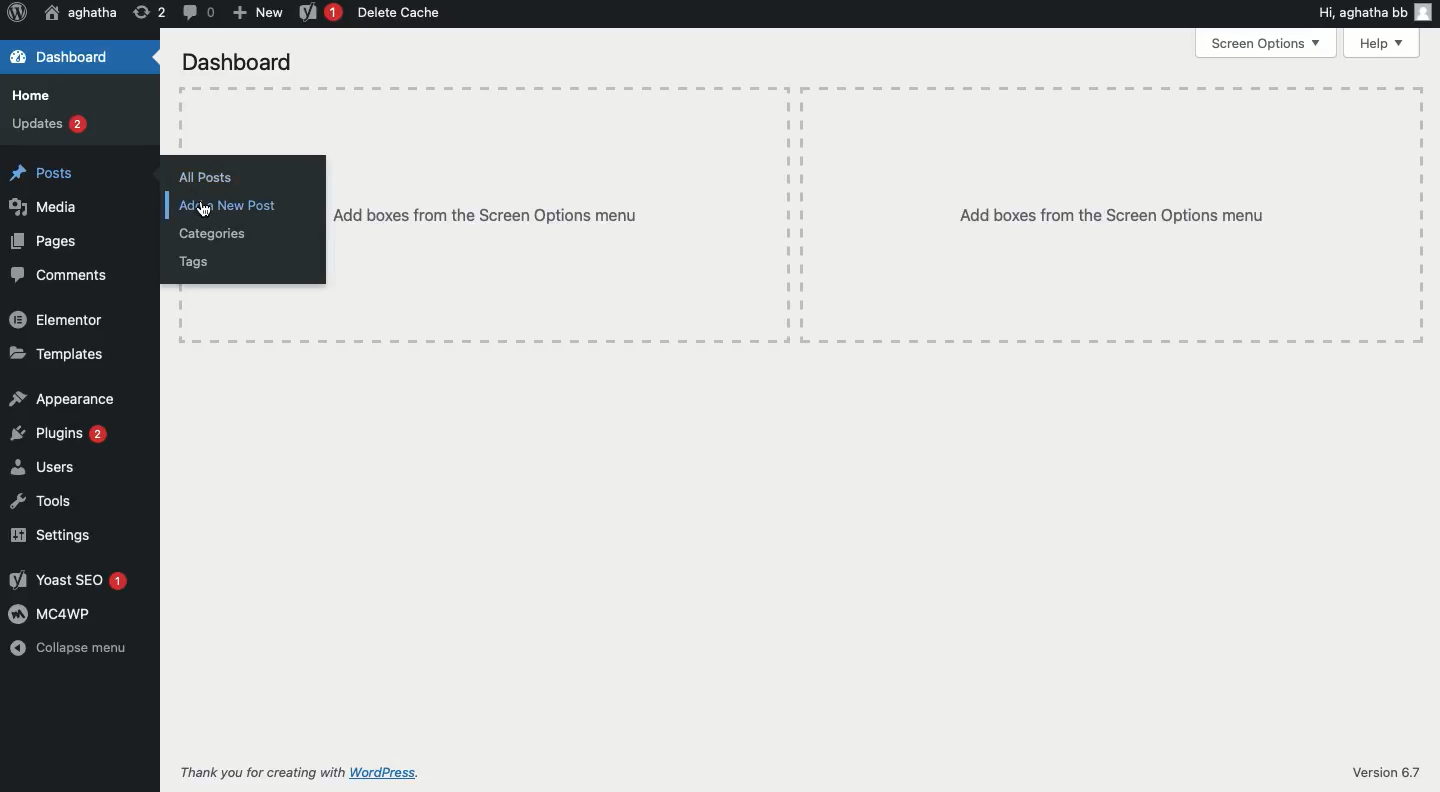 This screenshot has width=1440, height=792. Describe the element at coordinates (18, 58) in the screenshot. I see `Dashboard symbol` at that location.